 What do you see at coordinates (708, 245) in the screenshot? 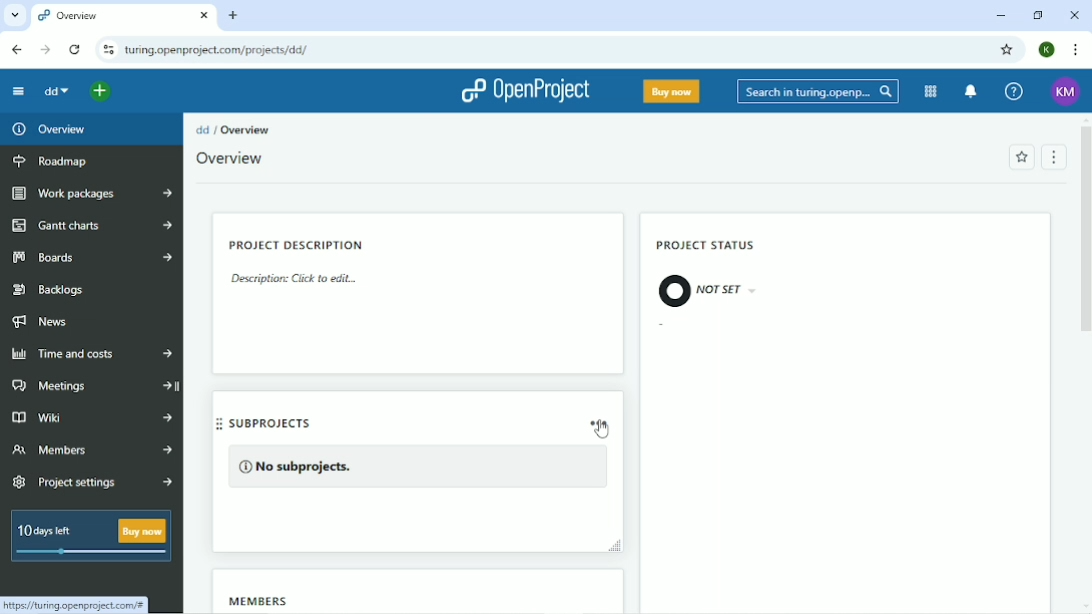
I see `Project status` at bounding box center [708, 245].